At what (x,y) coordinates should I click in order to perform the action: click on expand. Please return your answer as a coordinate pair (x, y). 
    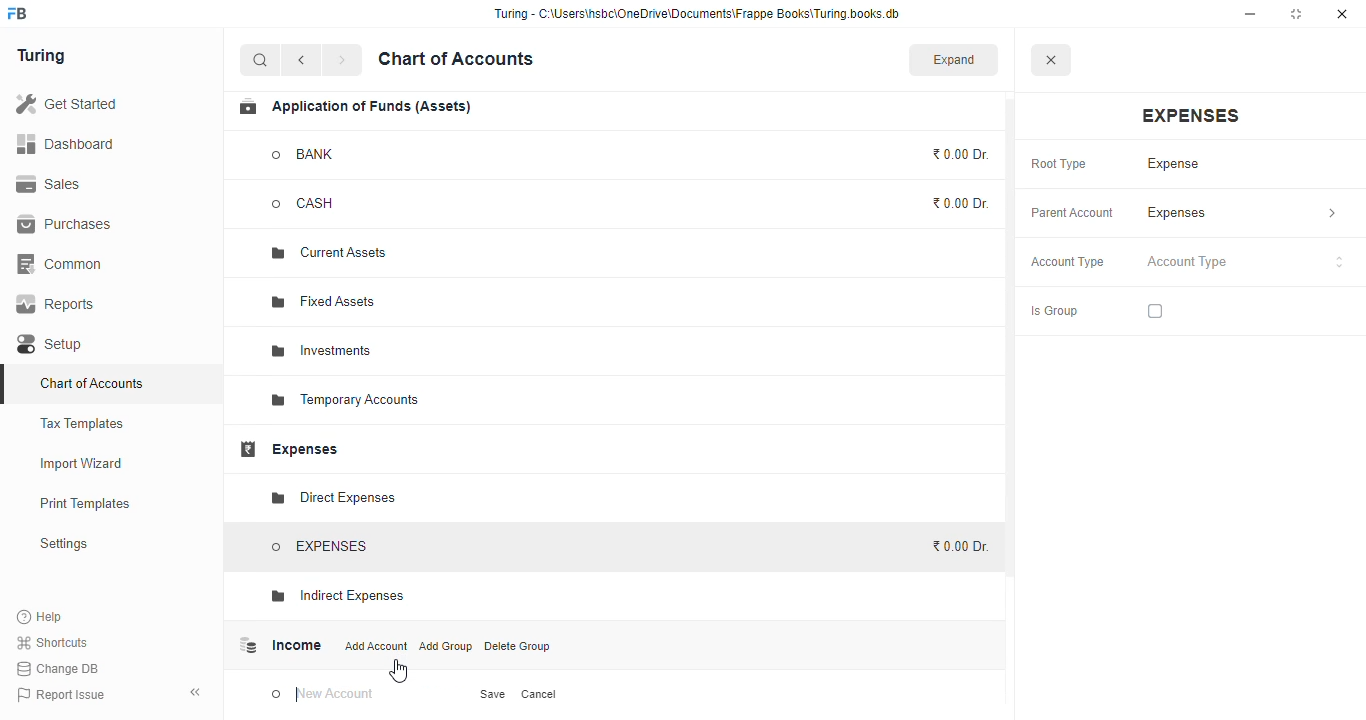
    Looking at the image, I should click on (954, 59).